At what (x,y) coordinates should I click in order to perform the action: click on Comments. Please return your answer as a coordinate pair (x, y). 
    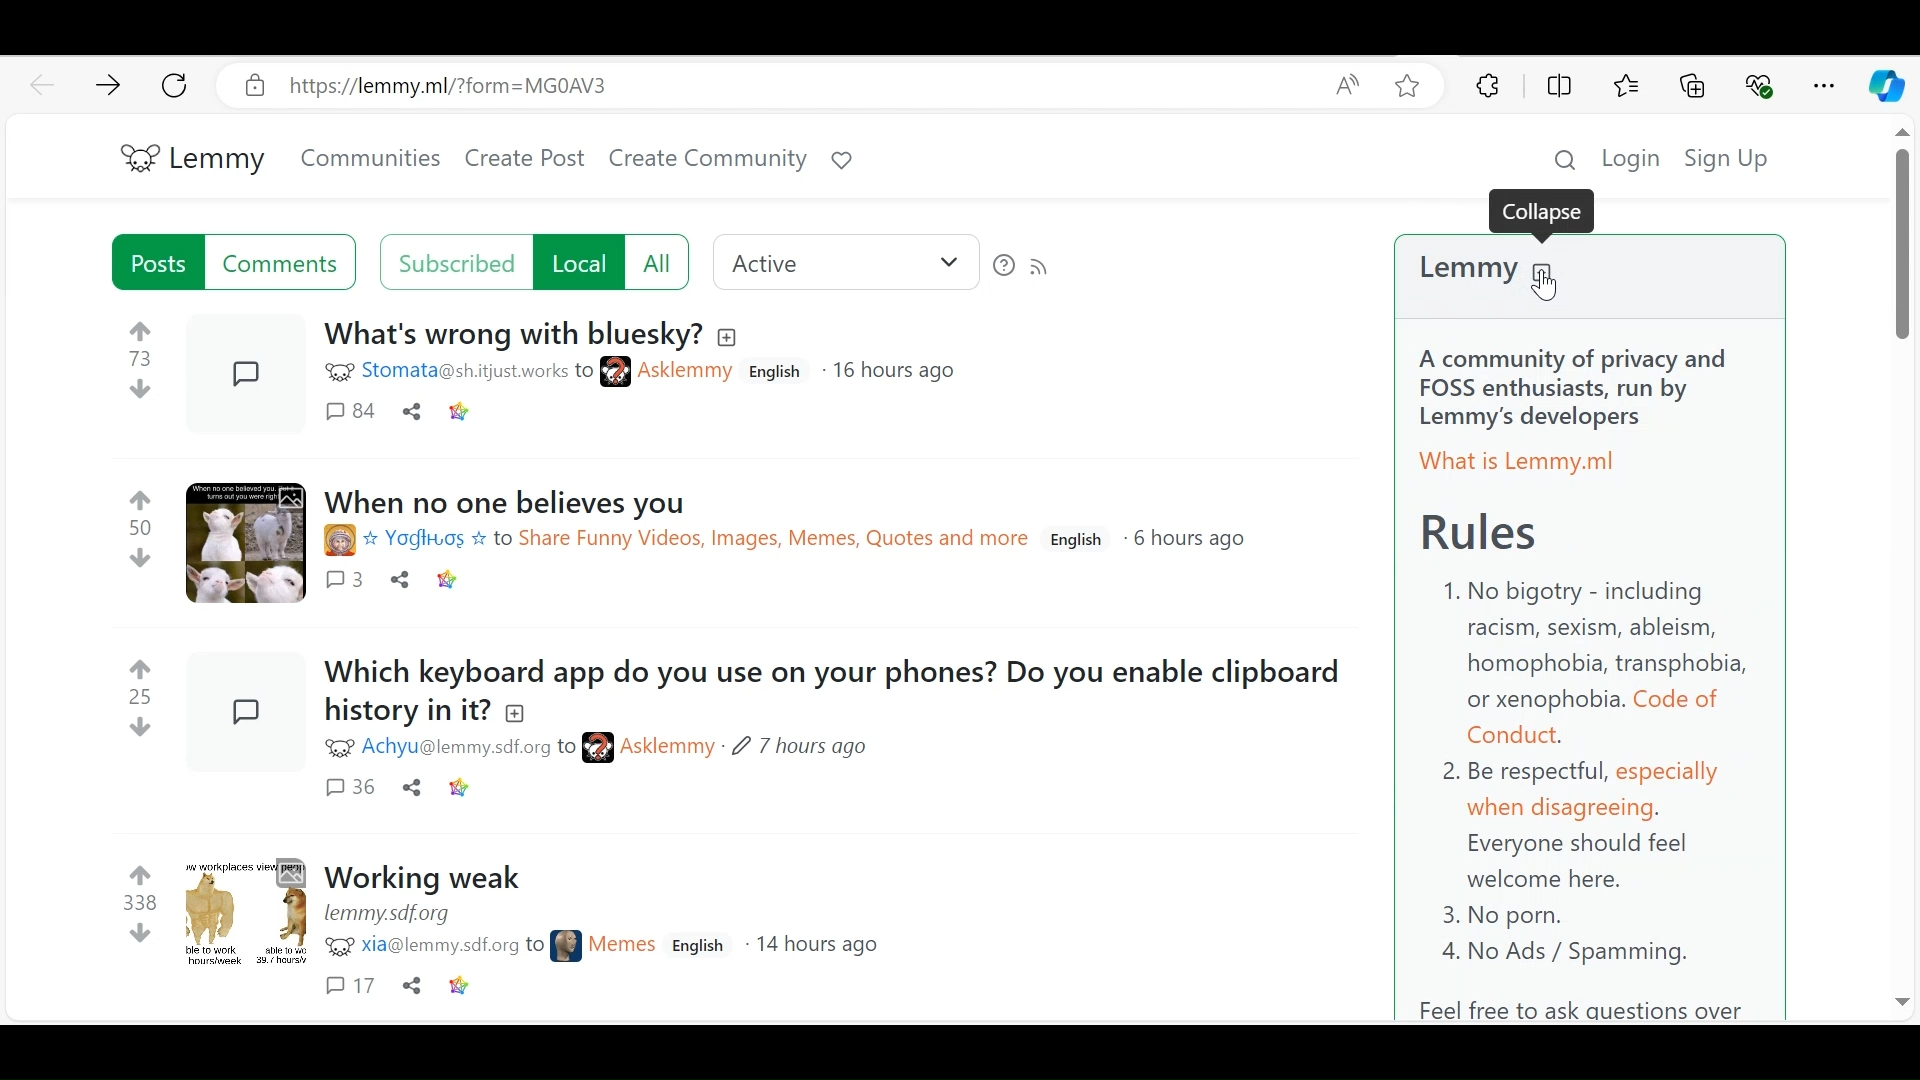
    Looking at the image, I should click on (285, 262).